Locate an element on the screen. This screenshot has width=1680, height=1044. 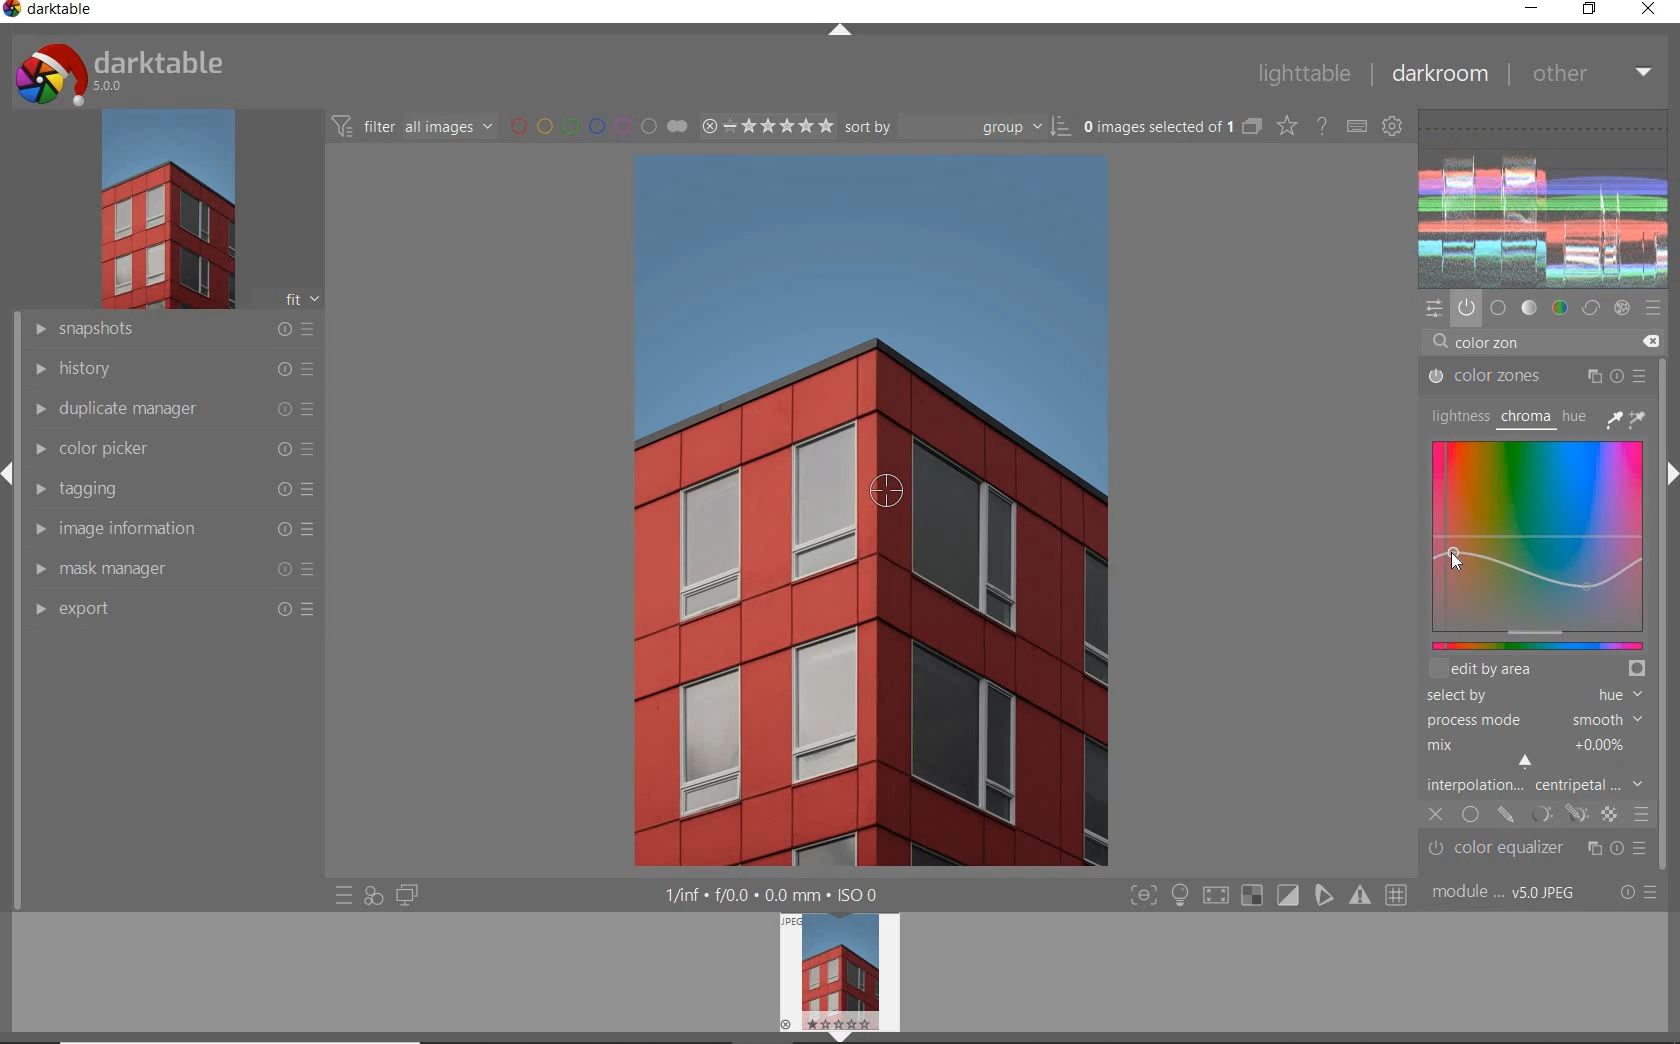
selected image is located at coordinates (854, 298).